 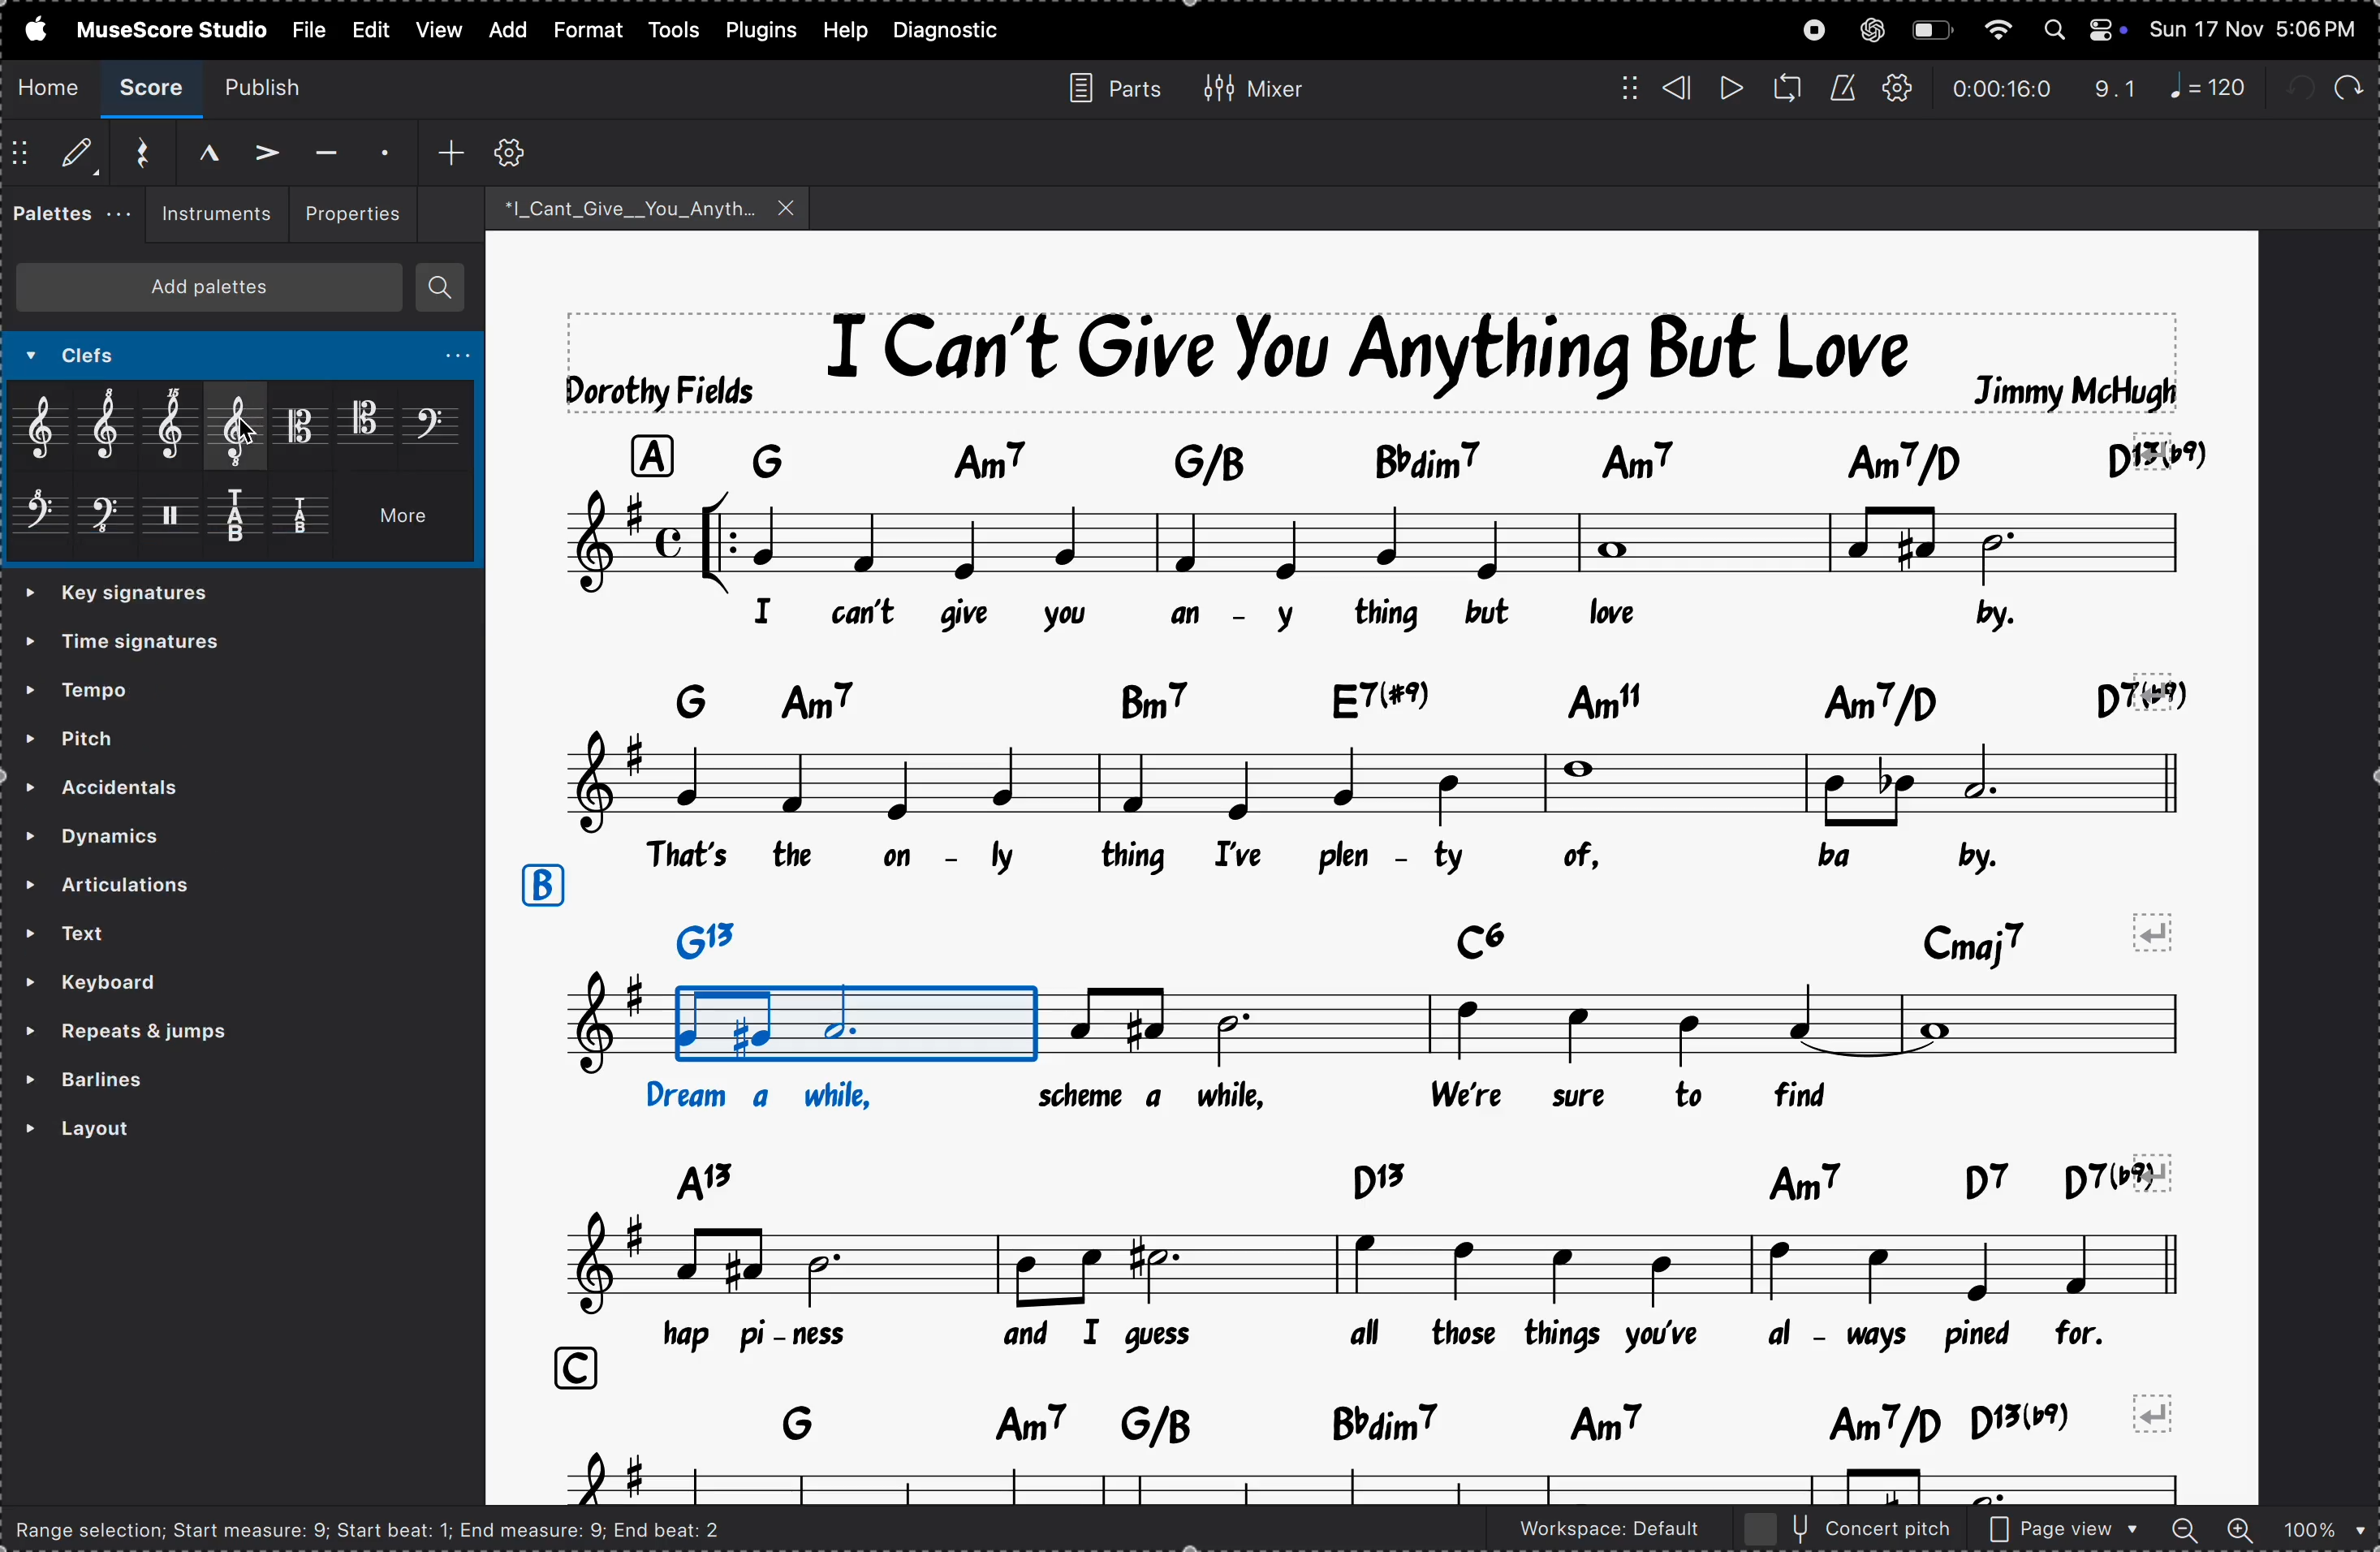 What do you see at coordinates (210, 887) in the screenshot?
I see `articulations` at bounding box center [210, 887].